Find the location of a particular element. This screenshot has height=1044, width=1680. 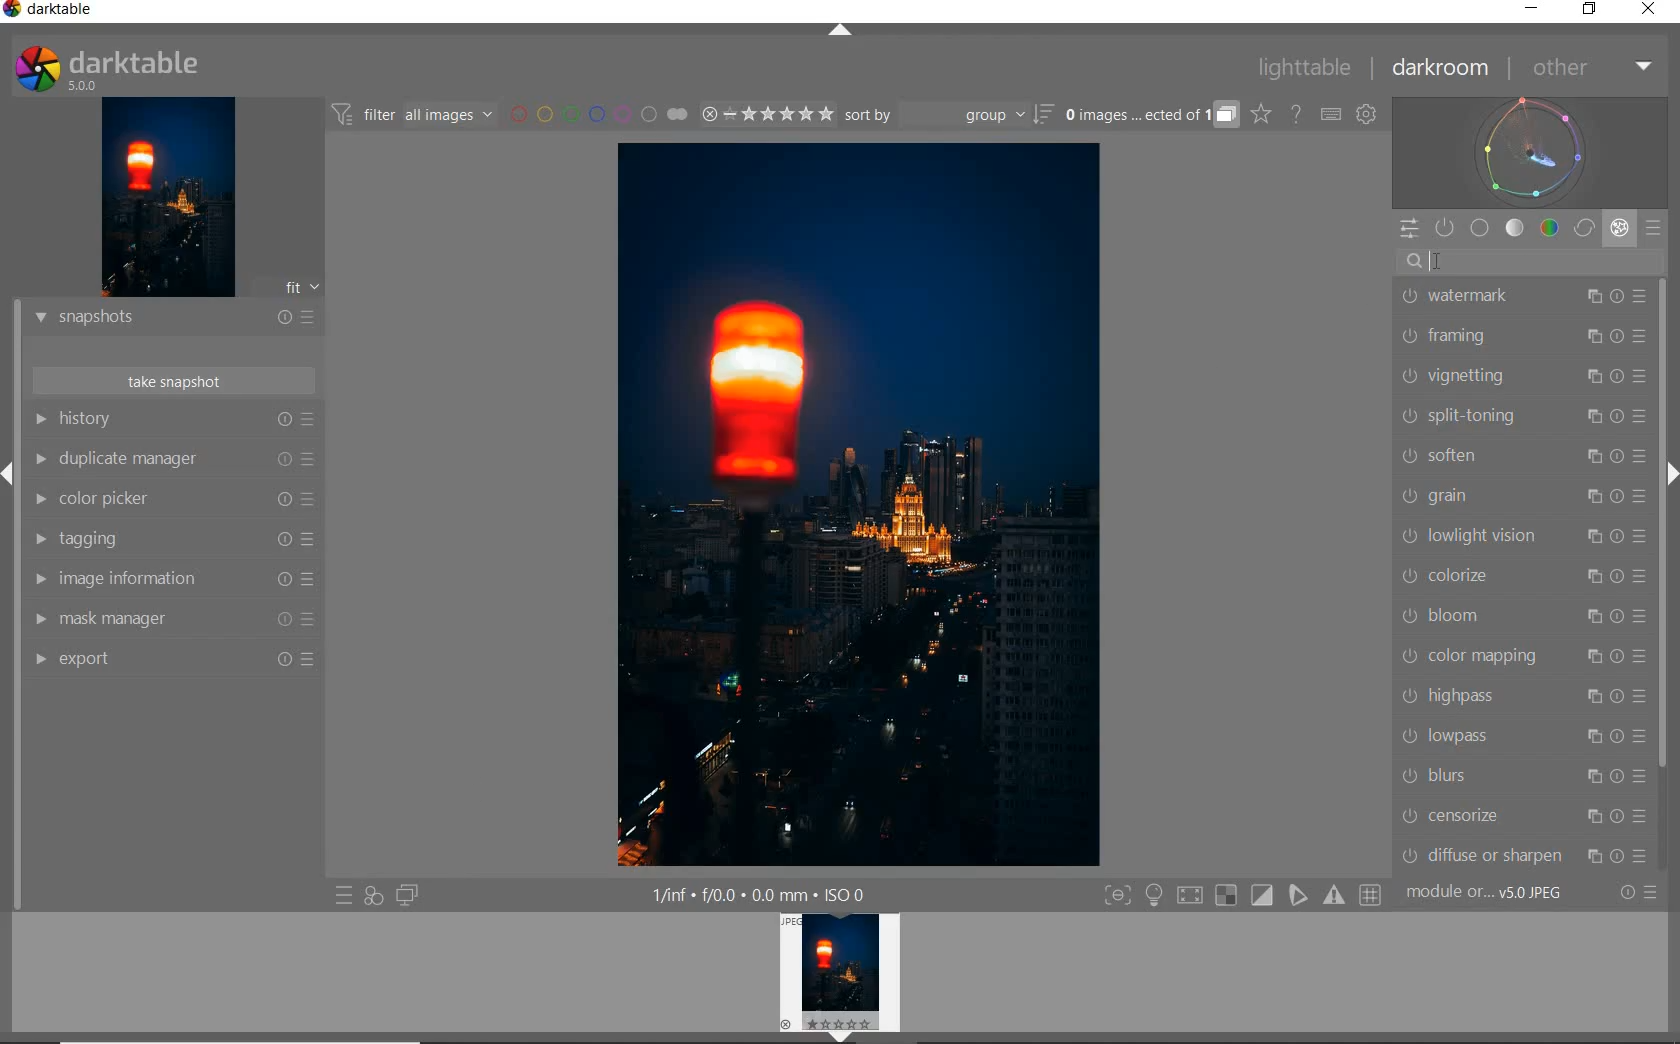

COLOR is located at coordinates (1549, 229).